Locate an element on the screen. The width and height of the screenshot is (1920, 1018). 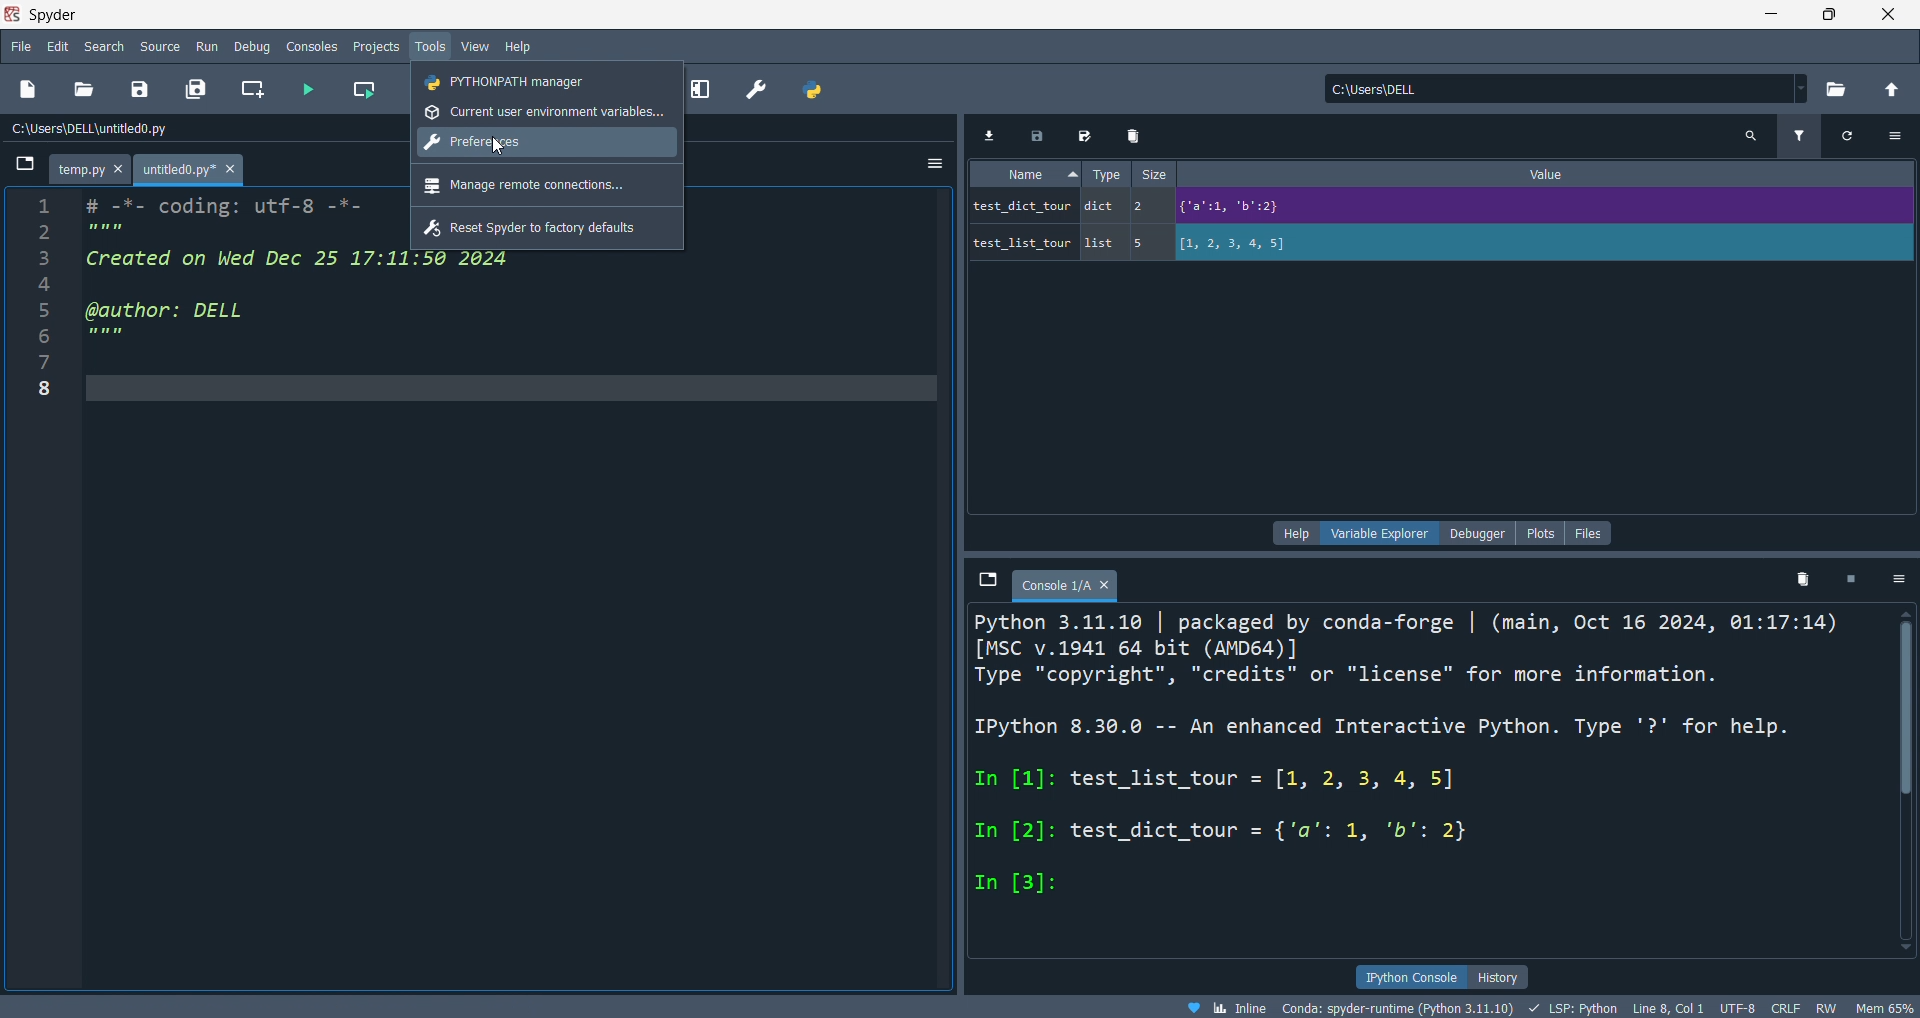
close is located at coordinates (1890, 17).